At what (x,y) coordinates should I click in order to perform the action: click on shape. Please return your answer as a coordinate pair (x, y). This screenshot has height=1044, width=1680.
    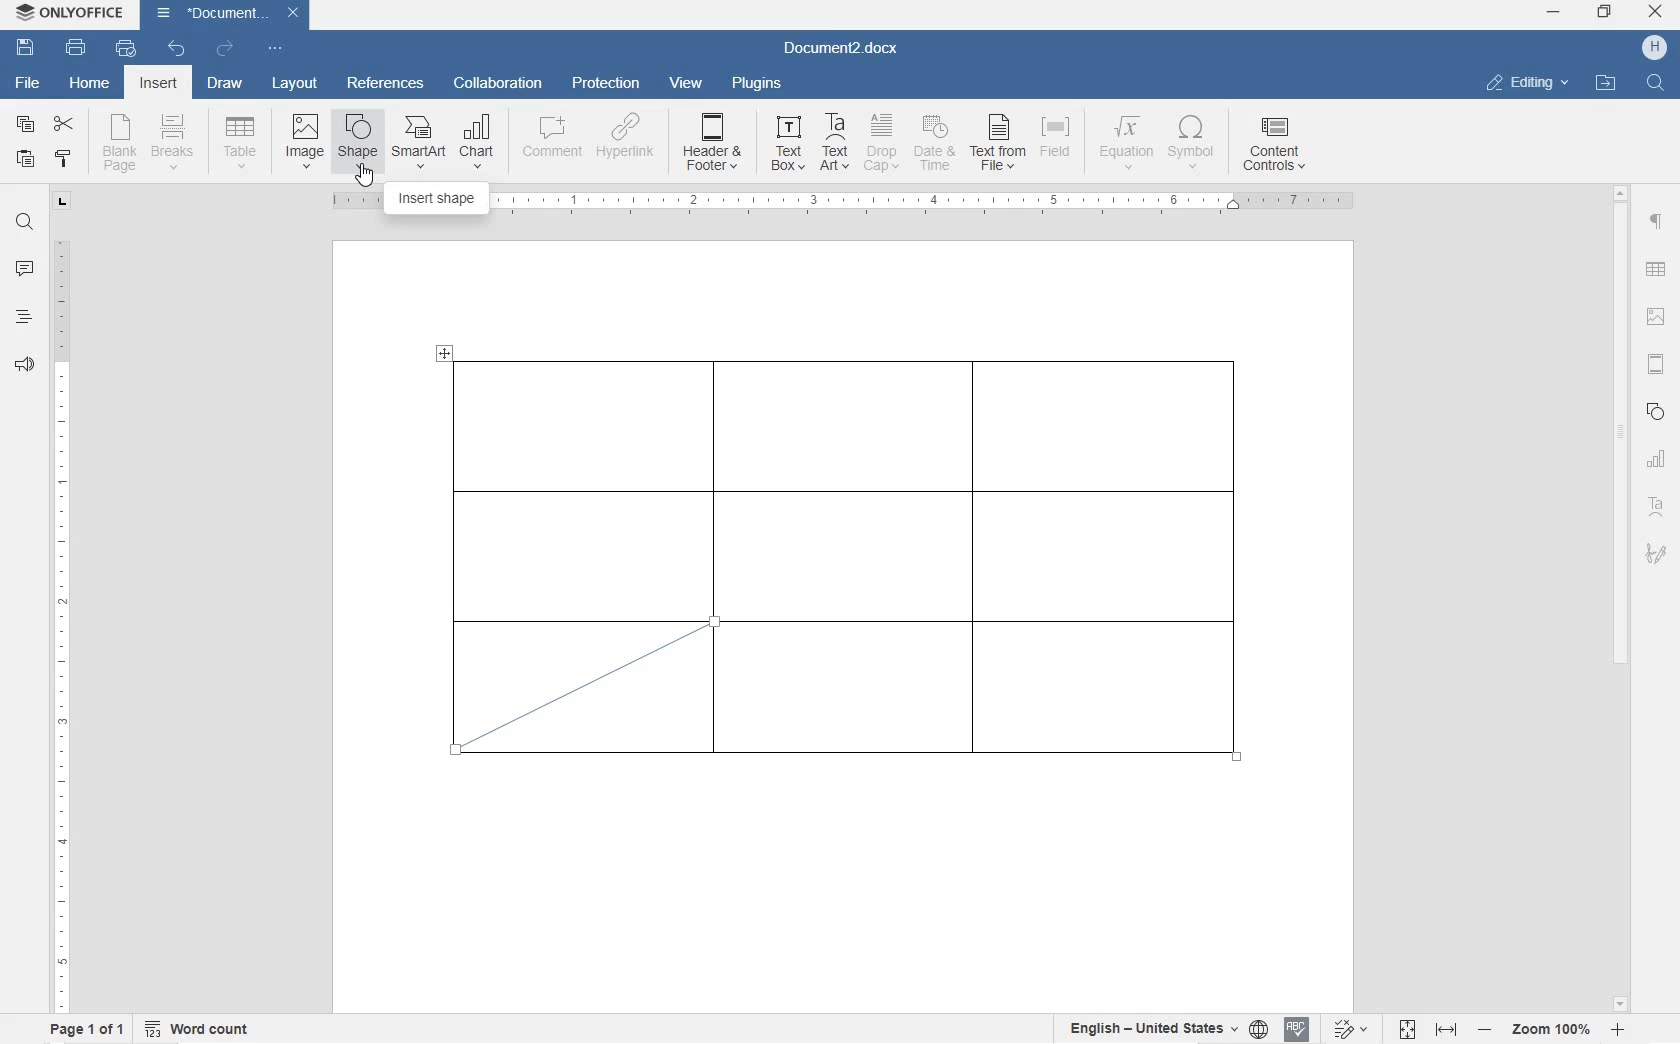
    Looking at the image, I should click on (1656, 411).